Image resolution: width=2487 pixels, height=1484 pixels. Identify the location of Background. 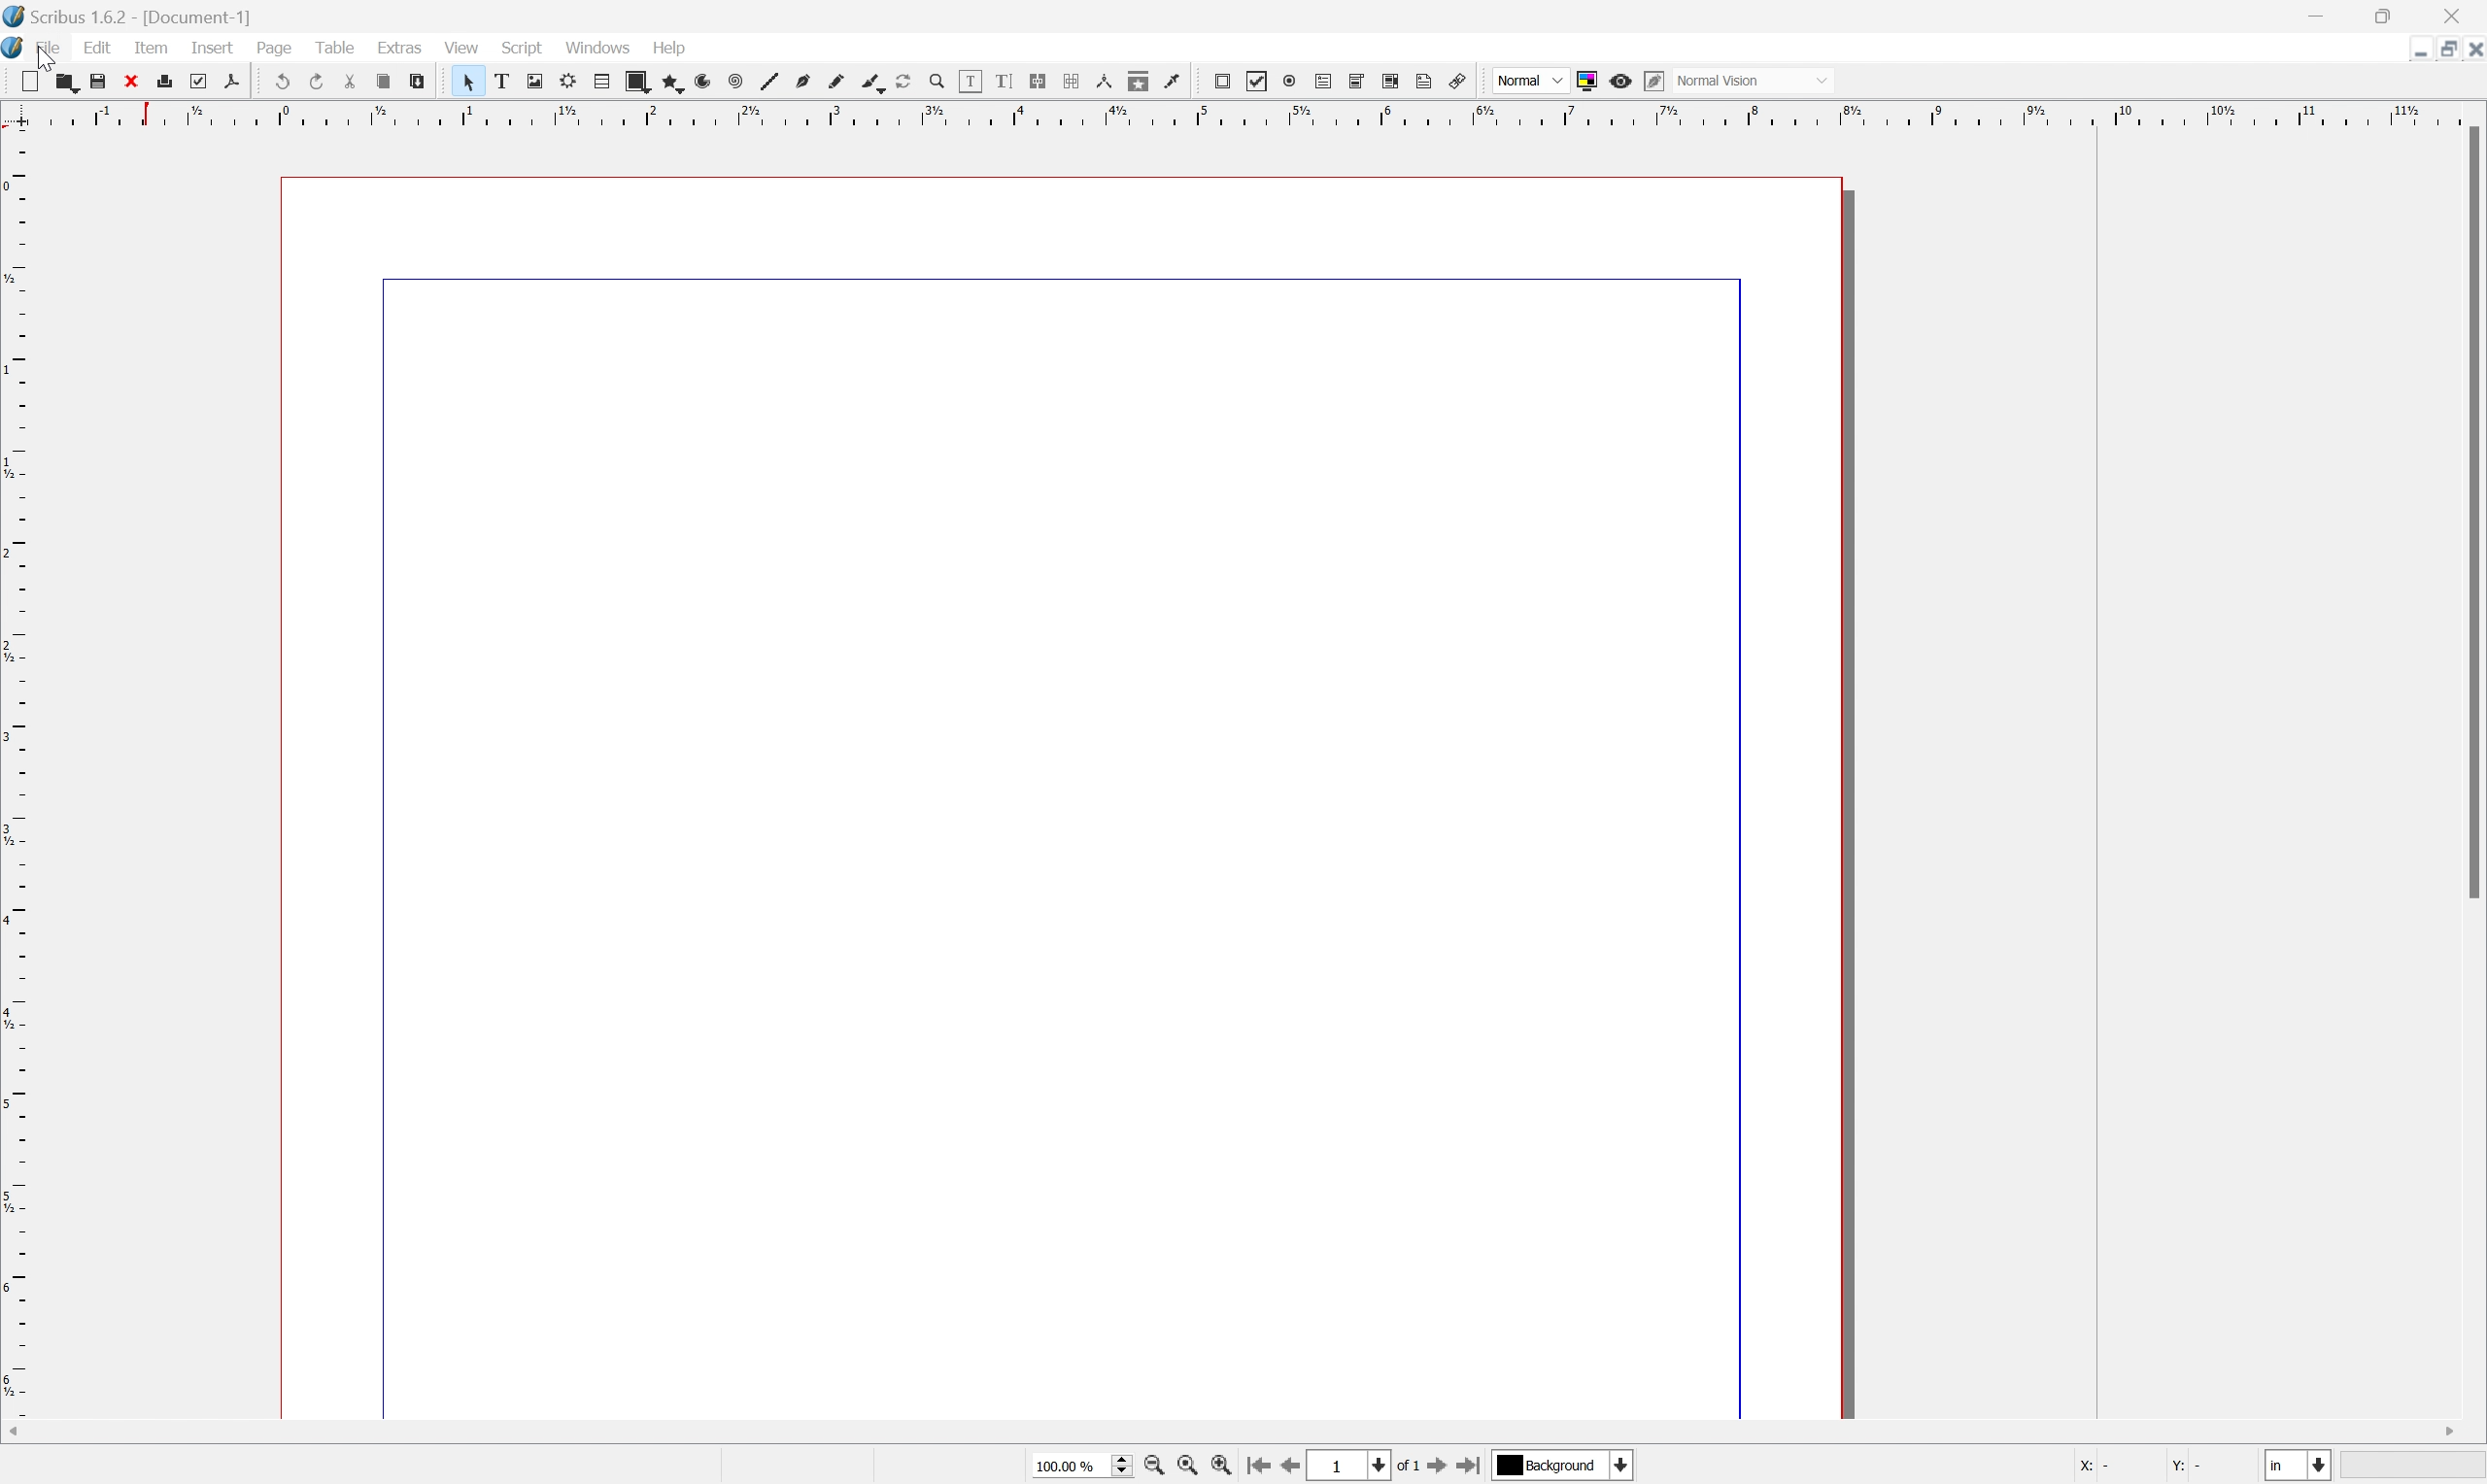
(1564, 1466).